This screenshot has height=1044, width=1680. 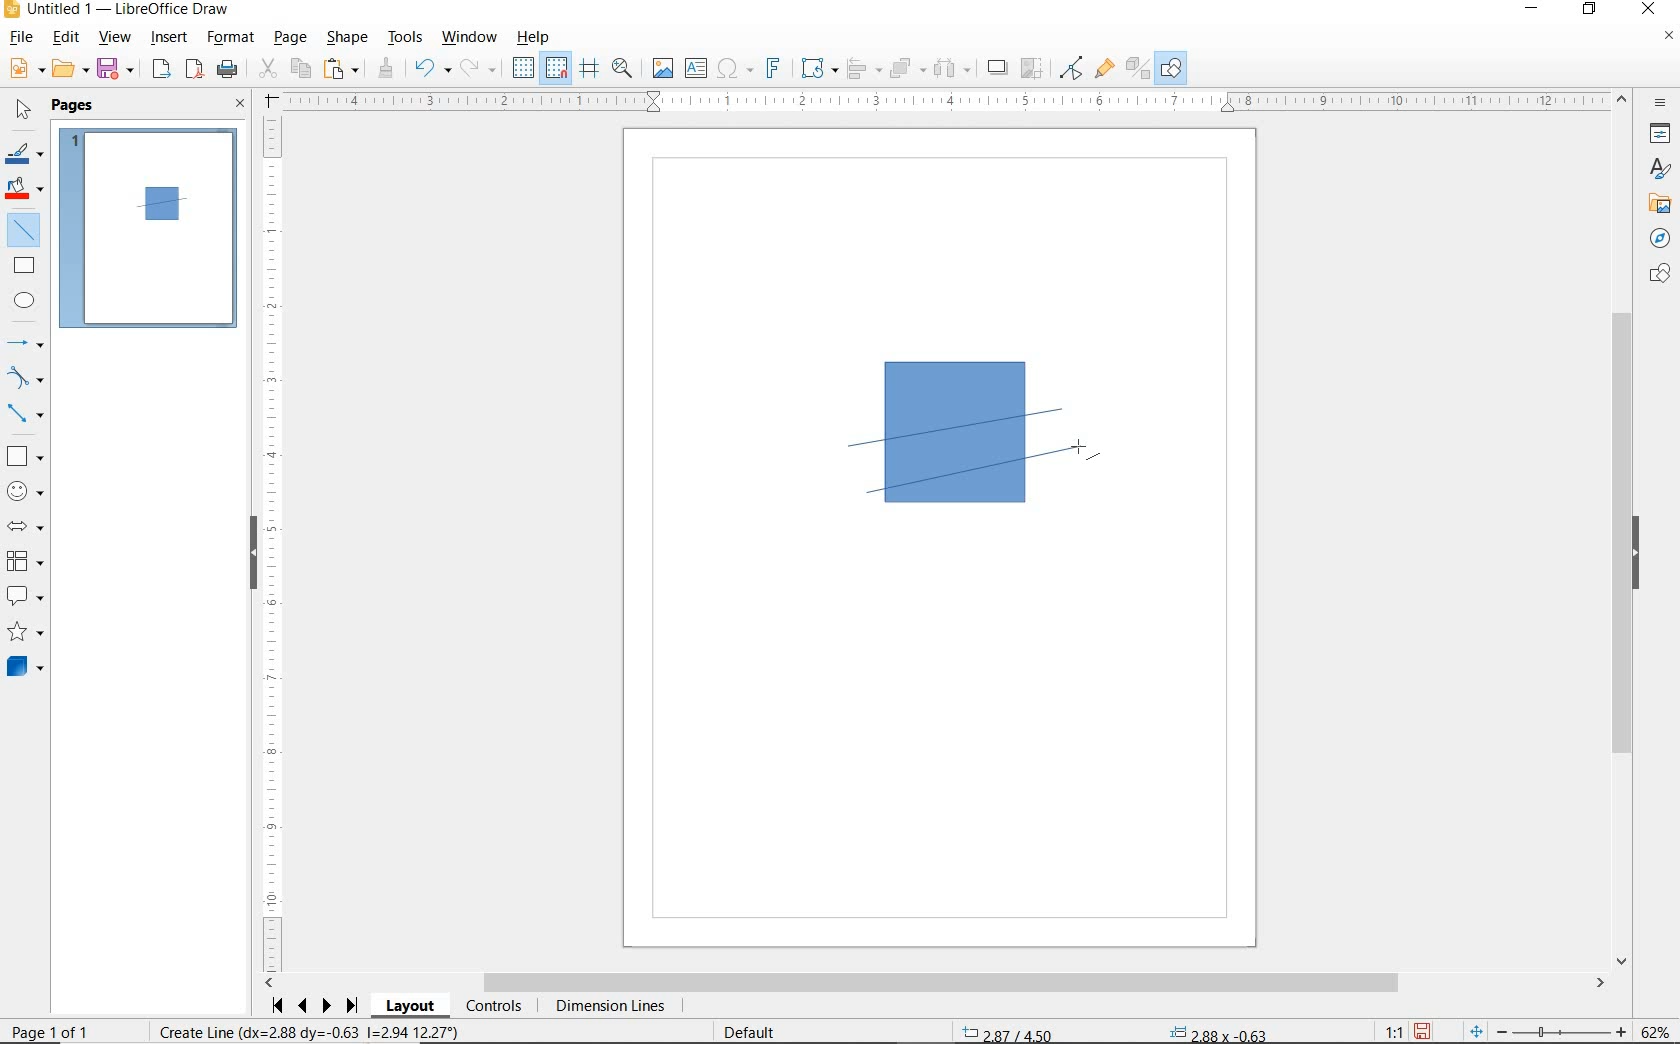 What do you see at coordinates (26, 377) in the screenshot?
I see `CURVES AND POLYGONS` at bounding box center [26, 377].